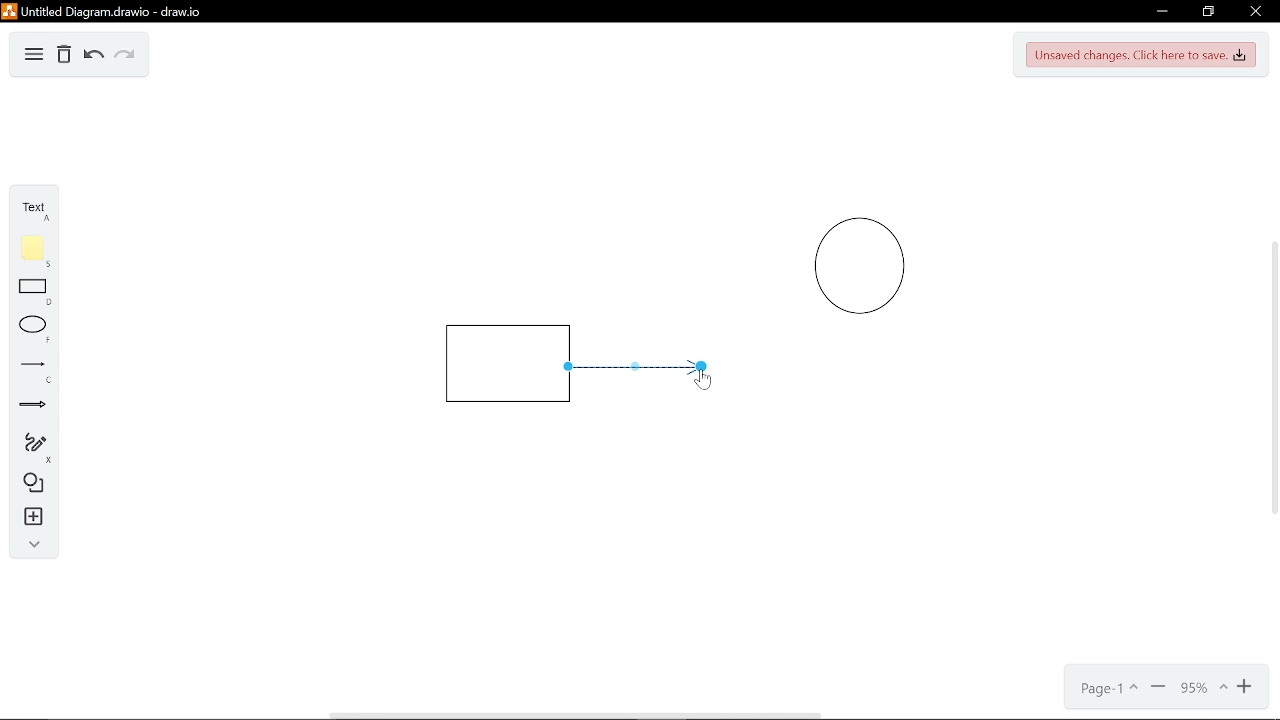  I want to click on Cursor, so click(704, 380).